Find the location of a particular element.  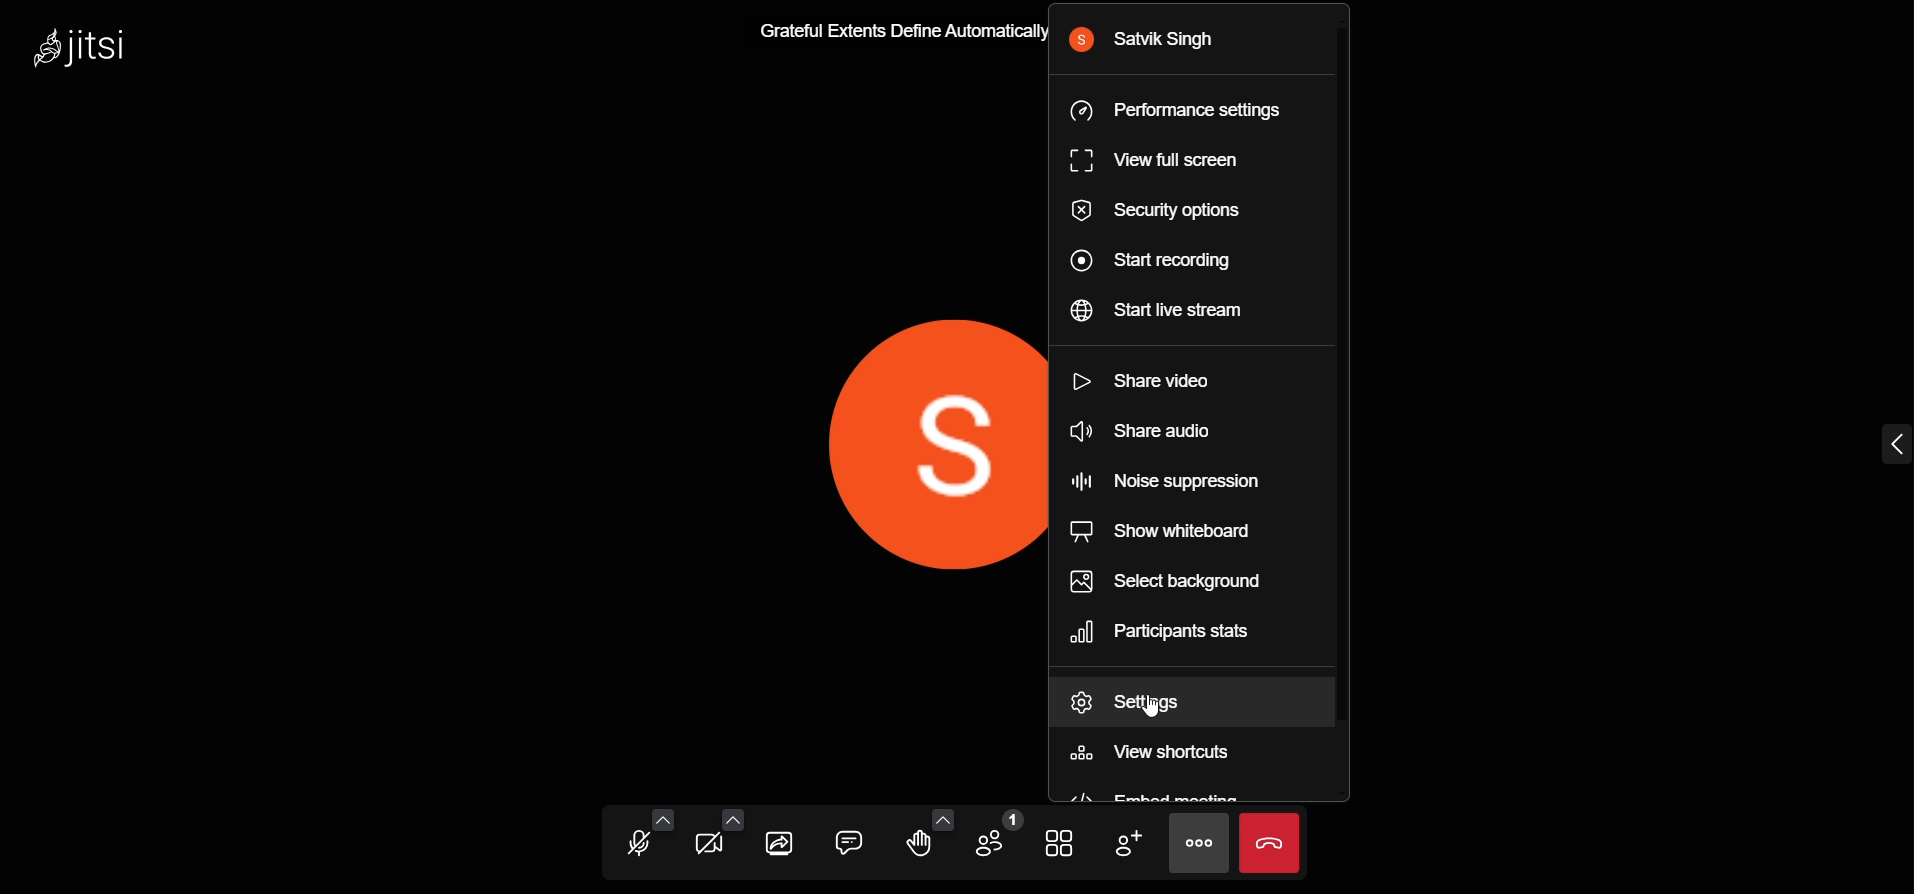

show whiteboard is located at coordinates (1165, 533).